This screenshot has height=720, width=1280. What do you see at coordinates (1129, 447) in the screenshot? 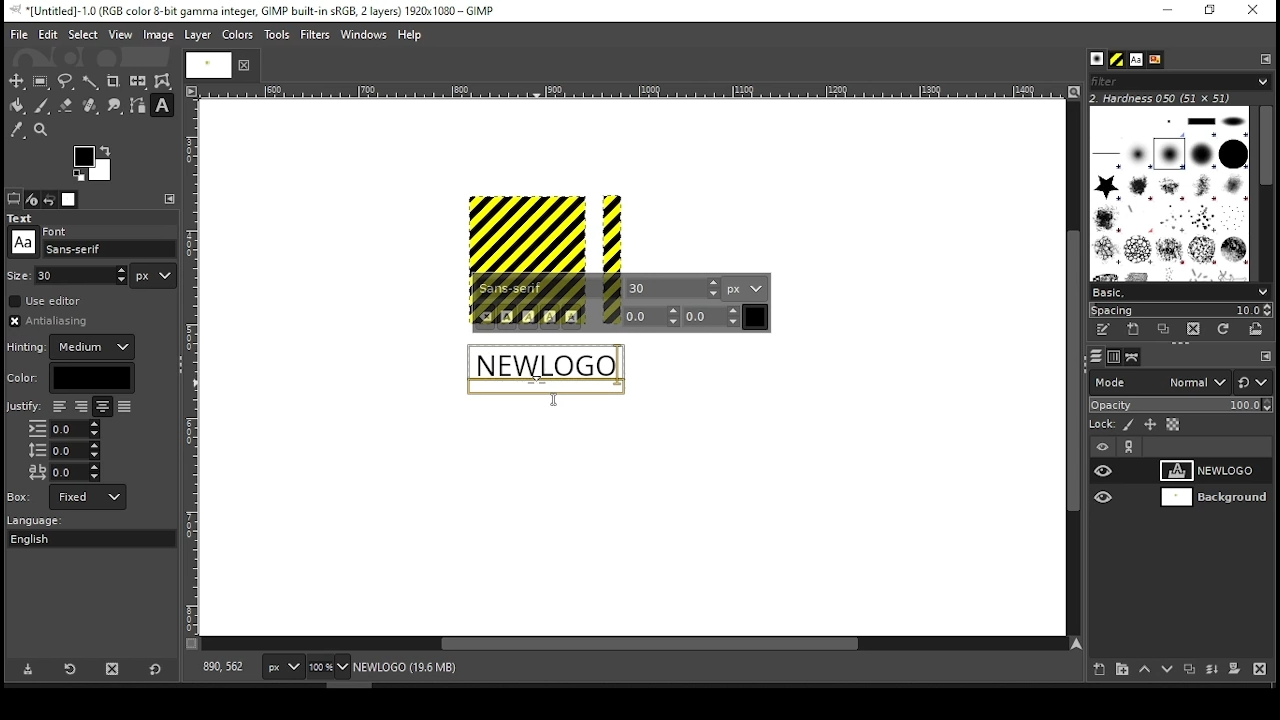
I see `link` at bounding box center [1129, 447].